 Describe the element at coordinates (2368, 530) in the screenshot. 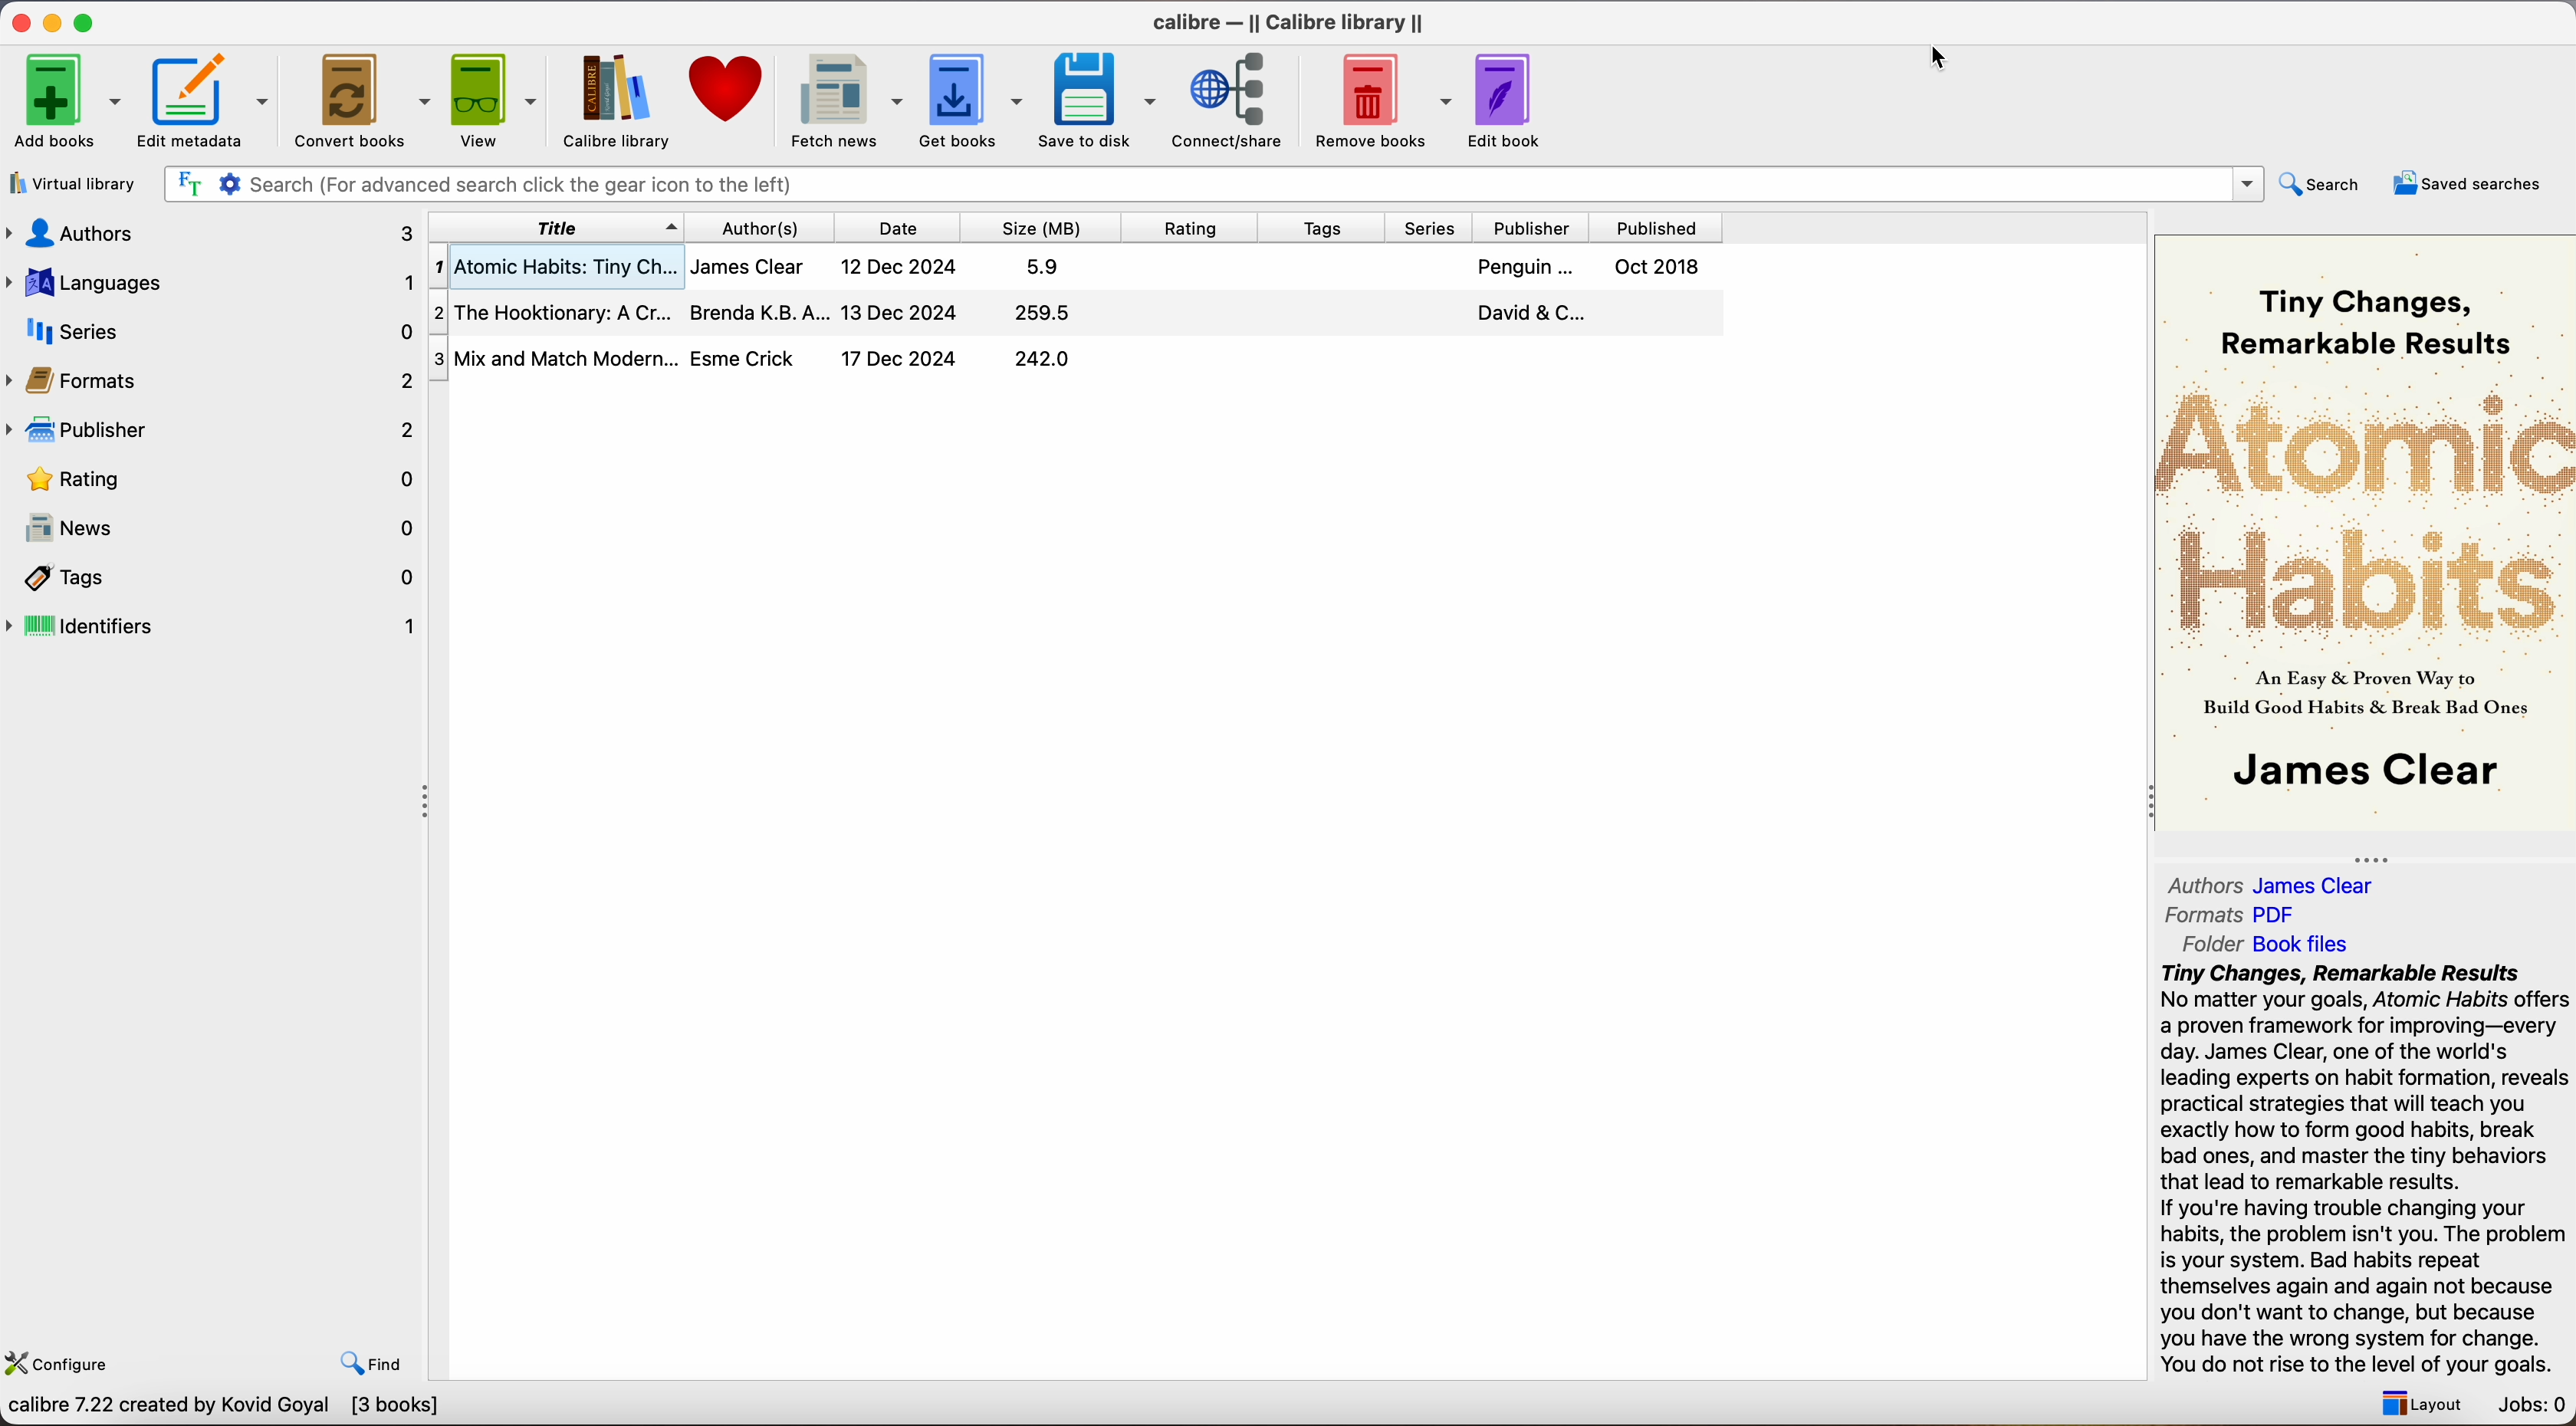

I see `book cover preview` at that location.